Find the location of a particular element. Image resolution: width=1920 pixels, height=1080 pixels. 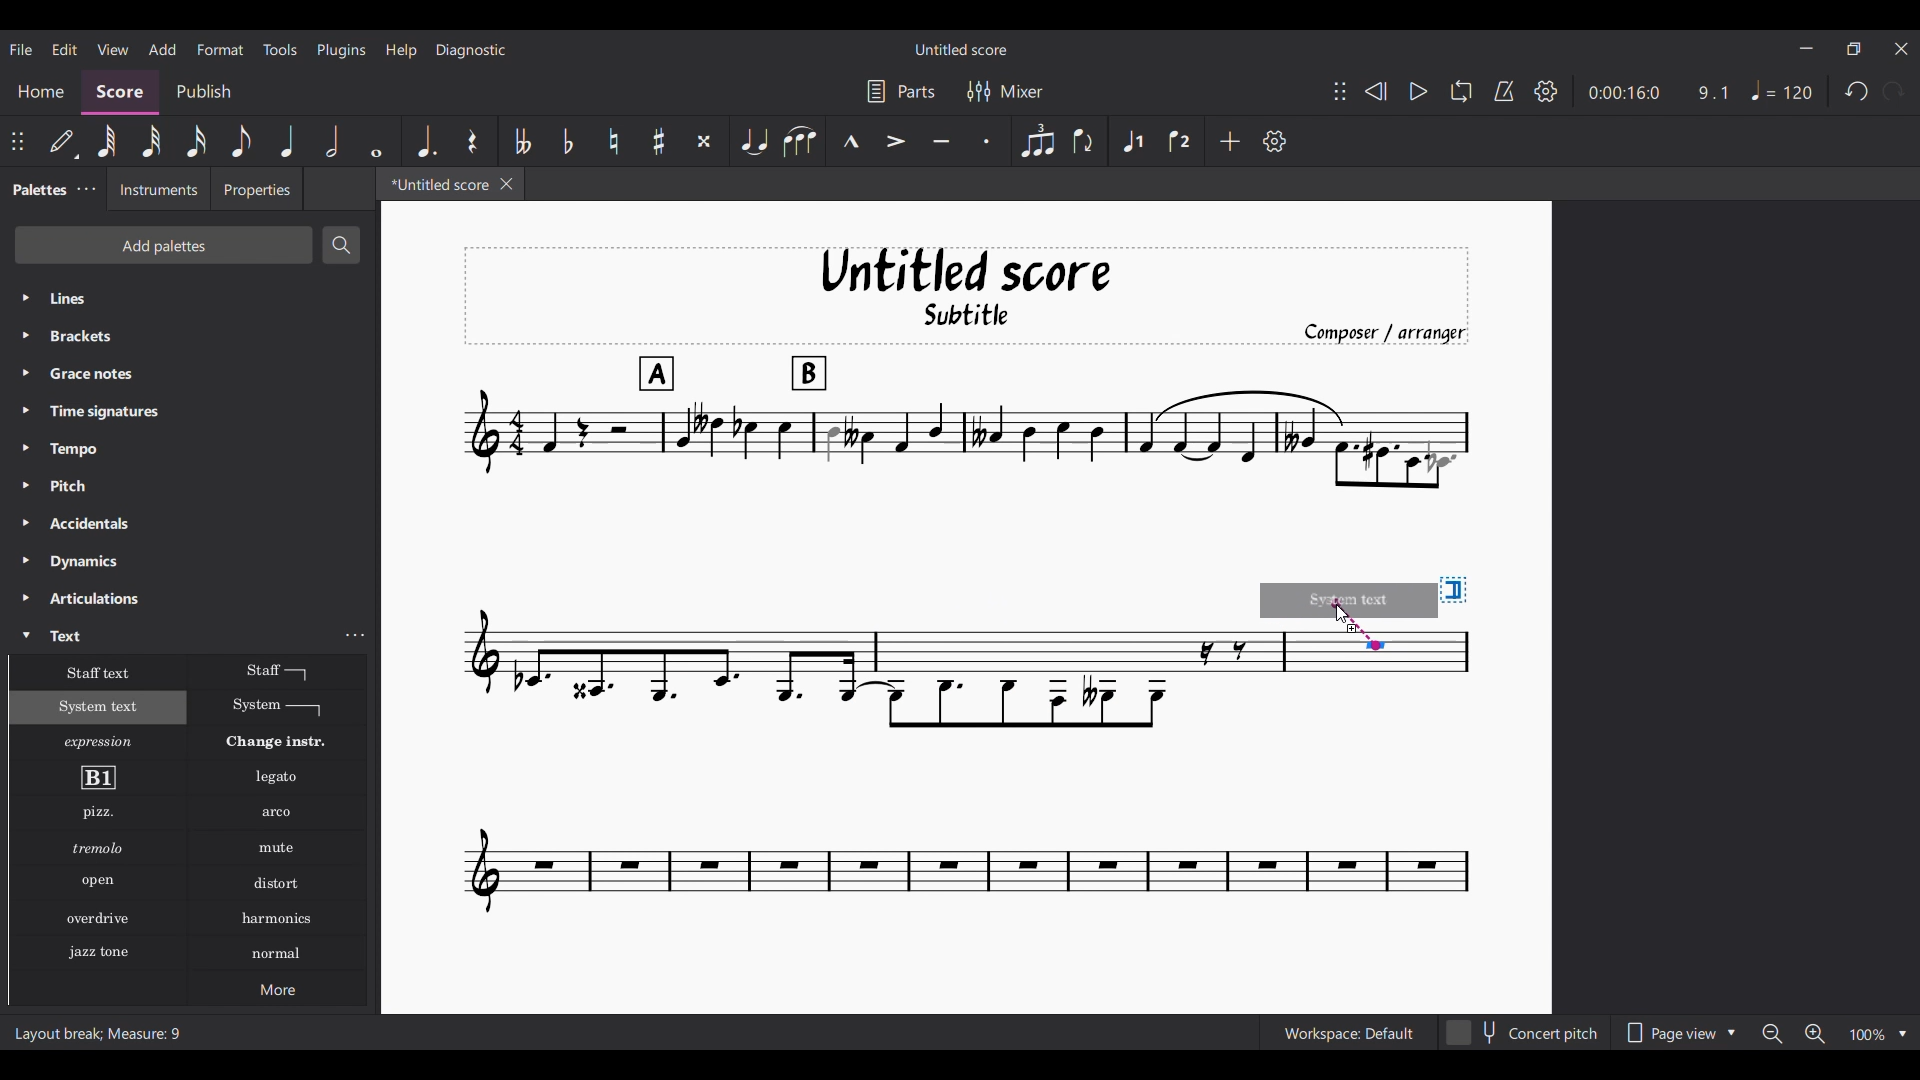

Toggle double sharp is located at coordinates (704, 141).